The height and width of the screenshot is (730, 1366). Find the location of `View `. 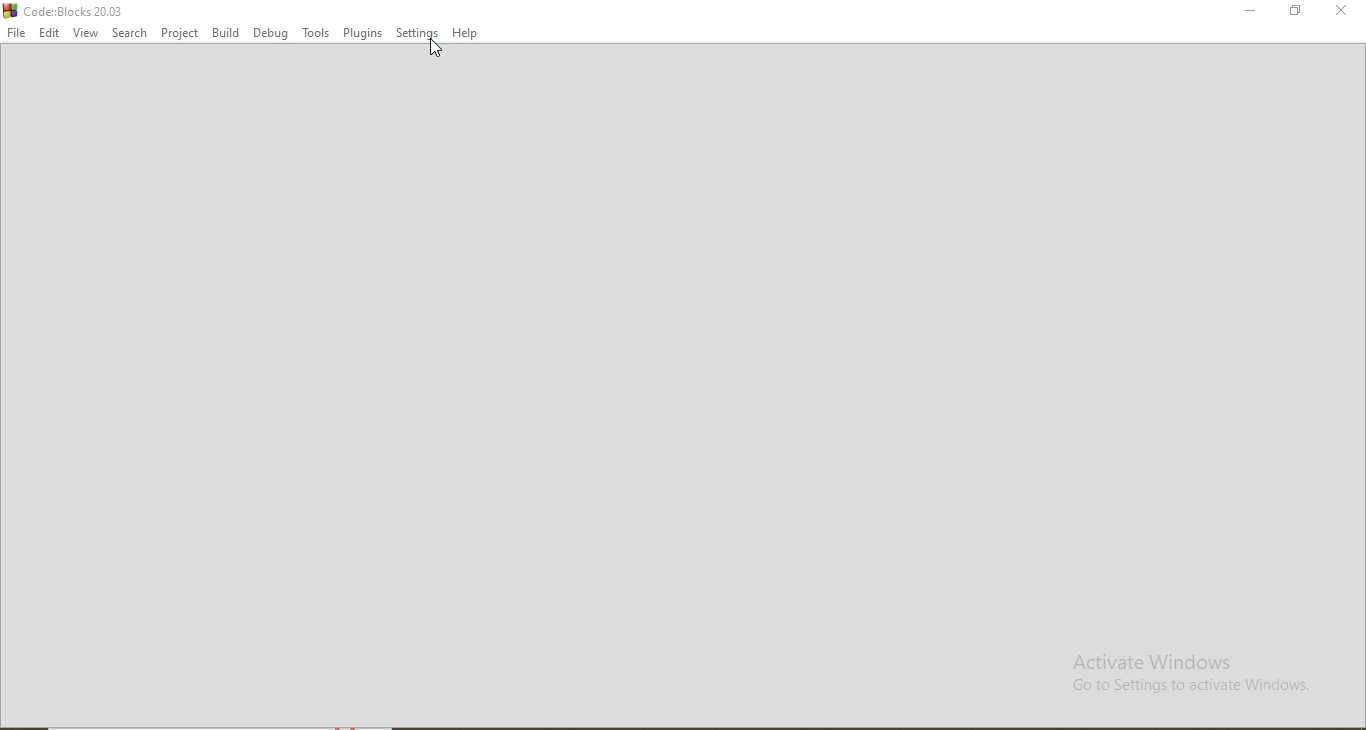

View  is located at coordinates (86, 33).